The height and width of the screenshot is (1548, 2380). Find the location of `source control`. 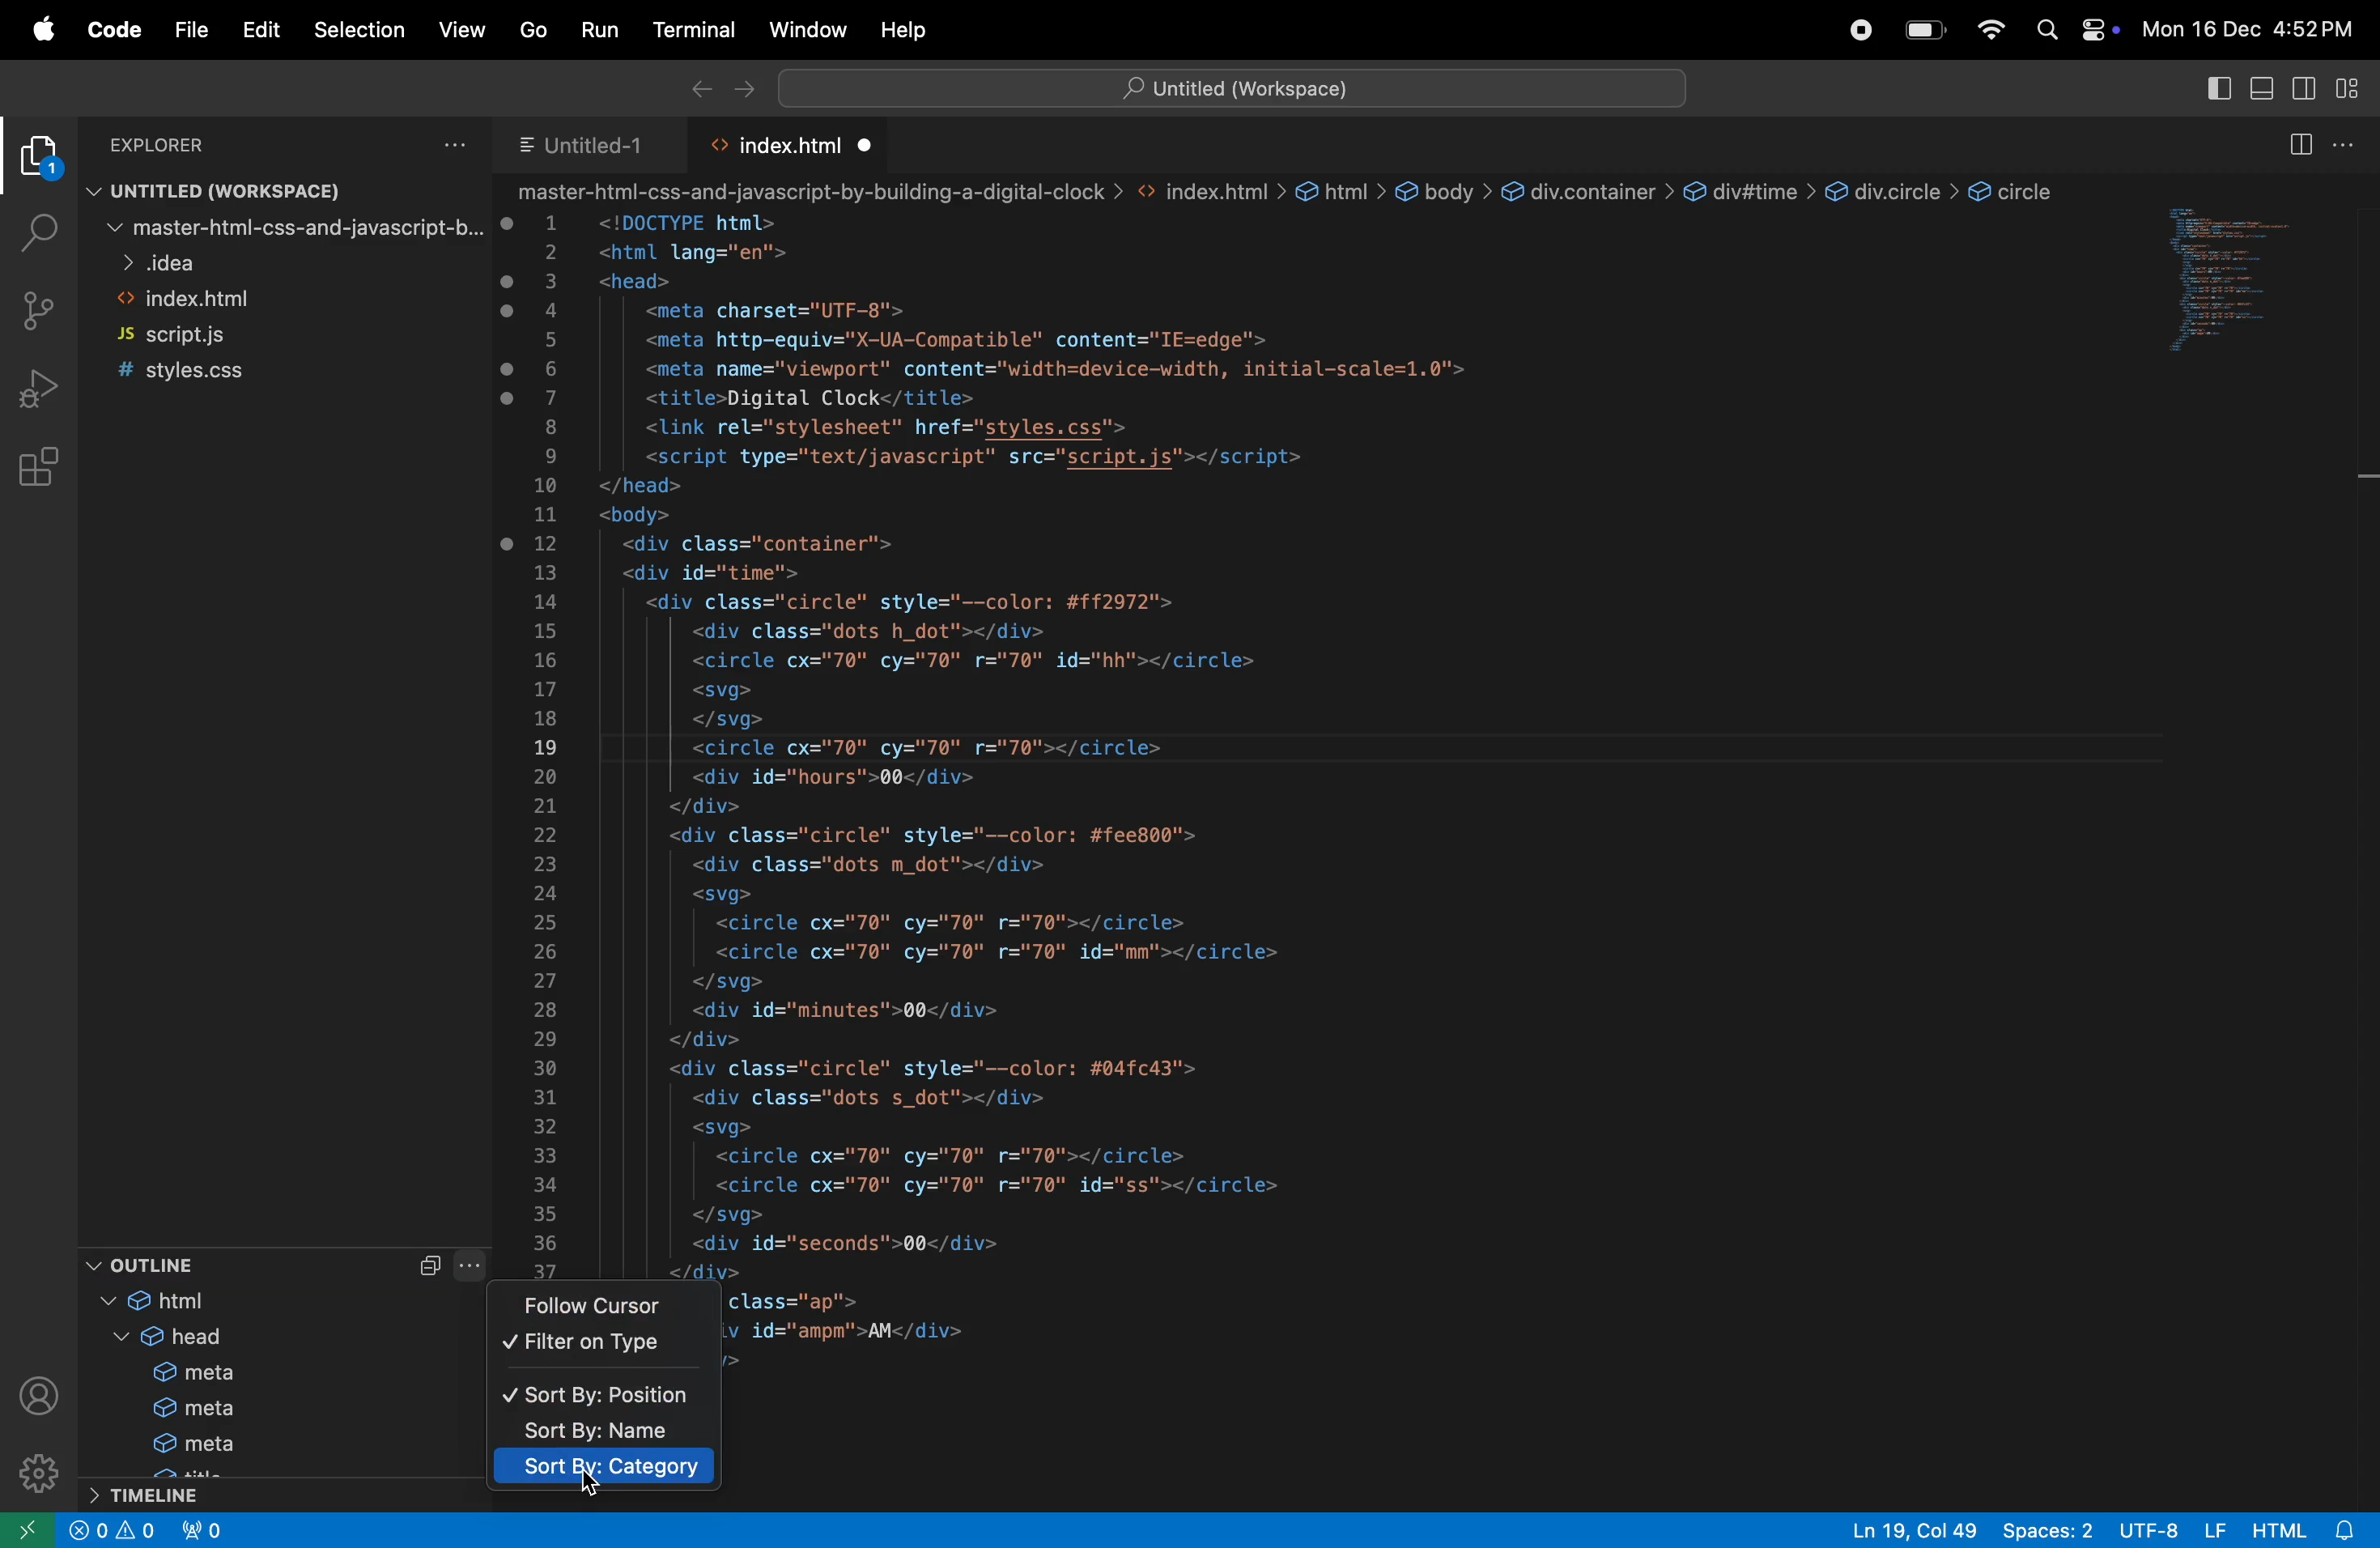

source control is located at coordinates (41, 311).